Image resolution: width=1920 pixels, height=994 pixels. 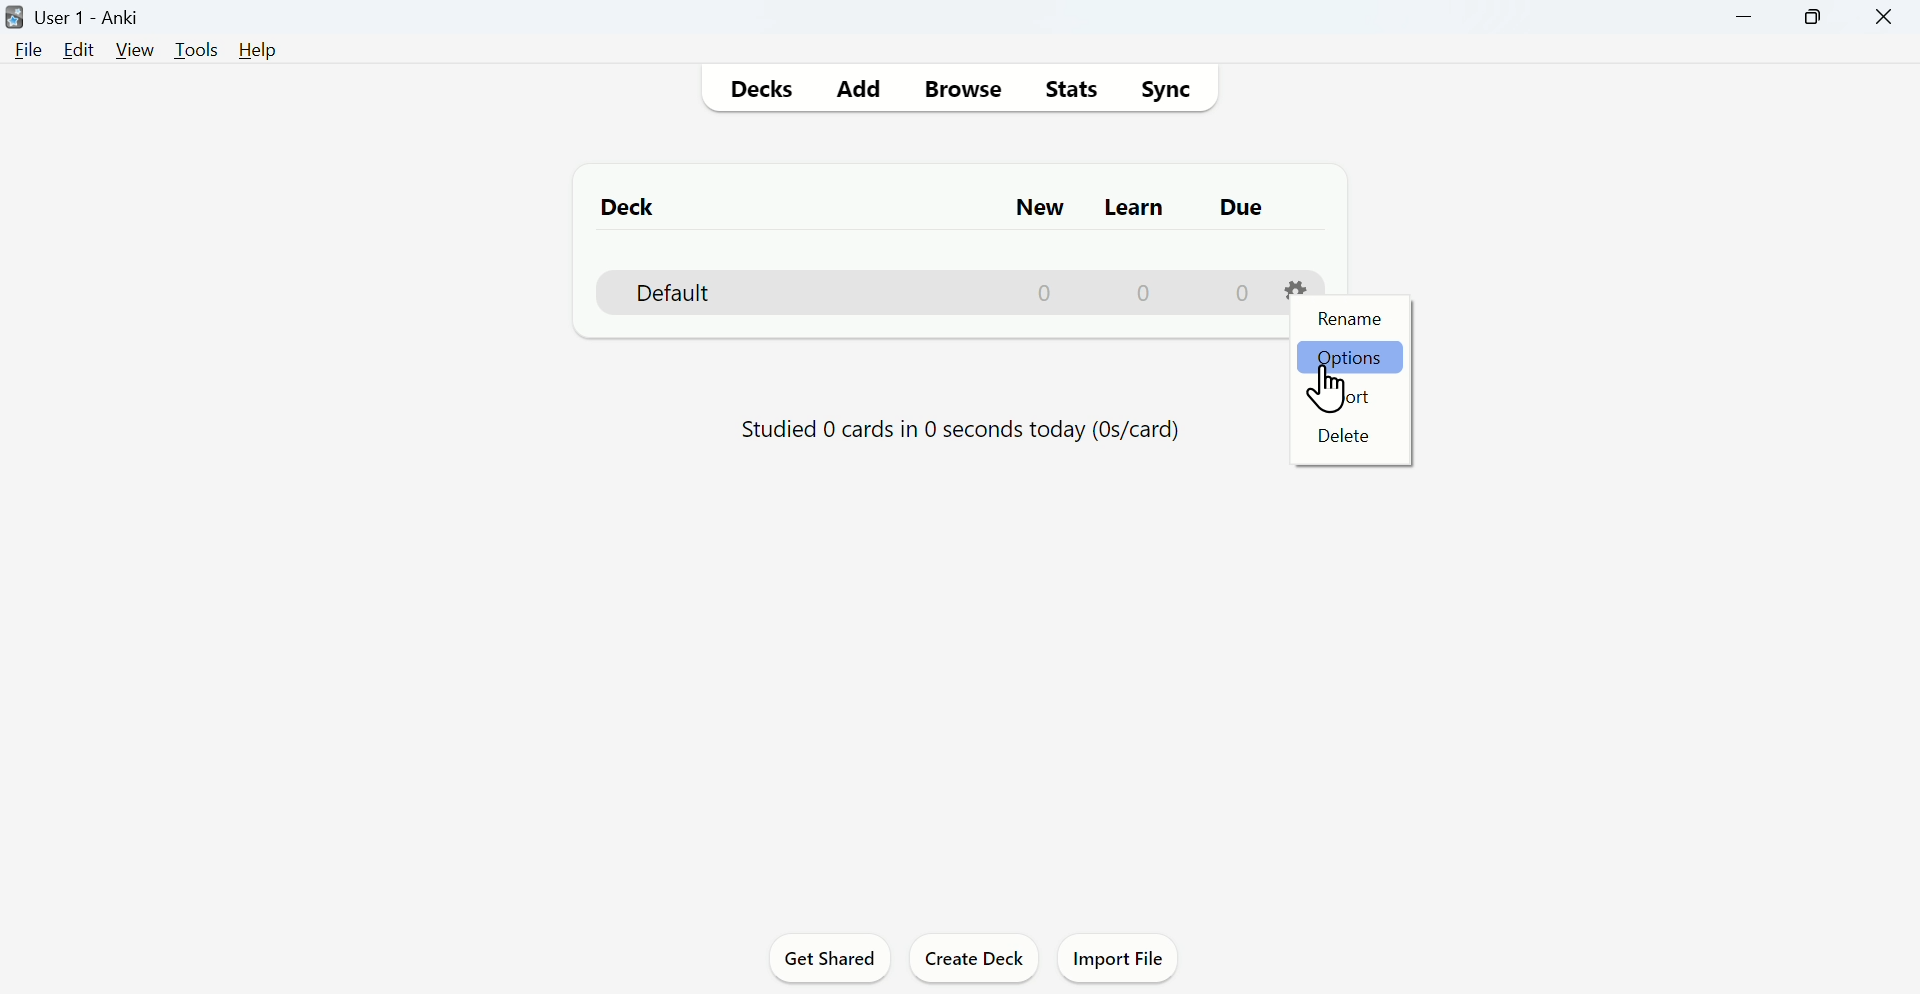 I want to click on Create Deck, so click(x=976, y=956).